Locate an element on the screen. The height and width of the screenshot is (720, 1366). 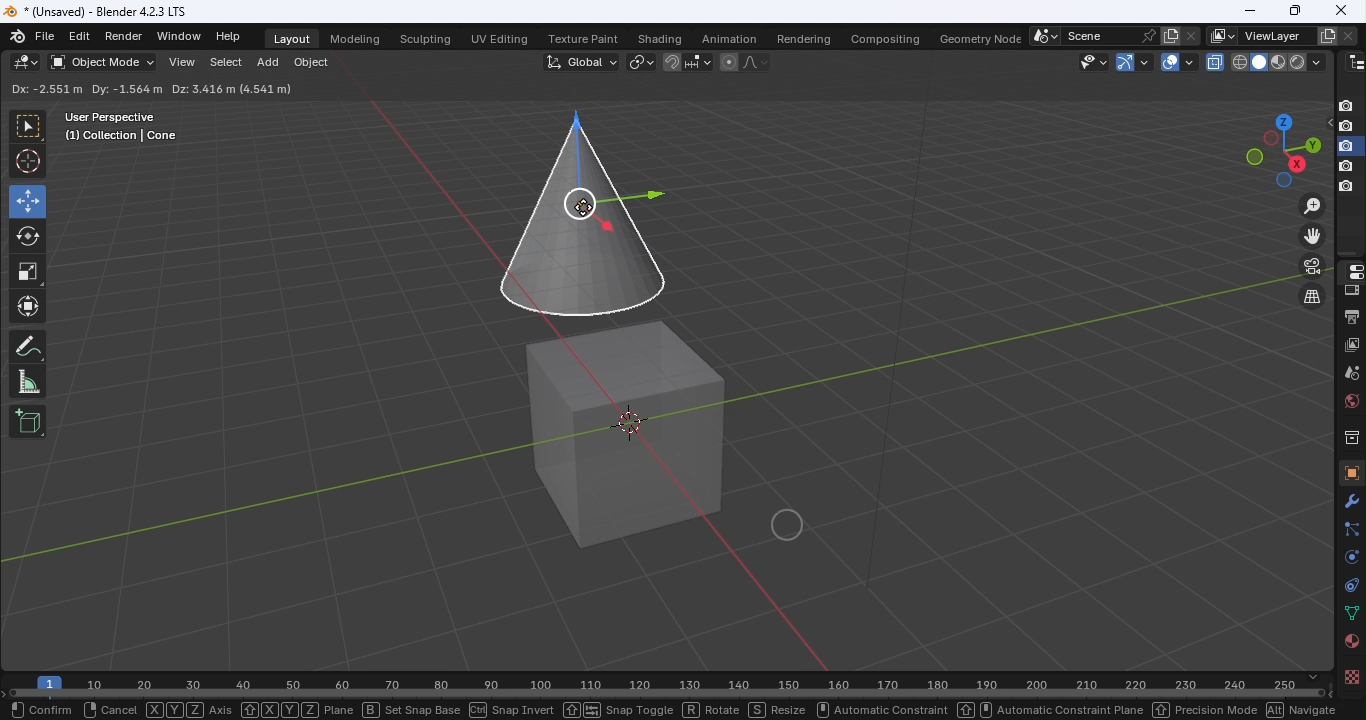
Data is located at coordinates (1351, 614).